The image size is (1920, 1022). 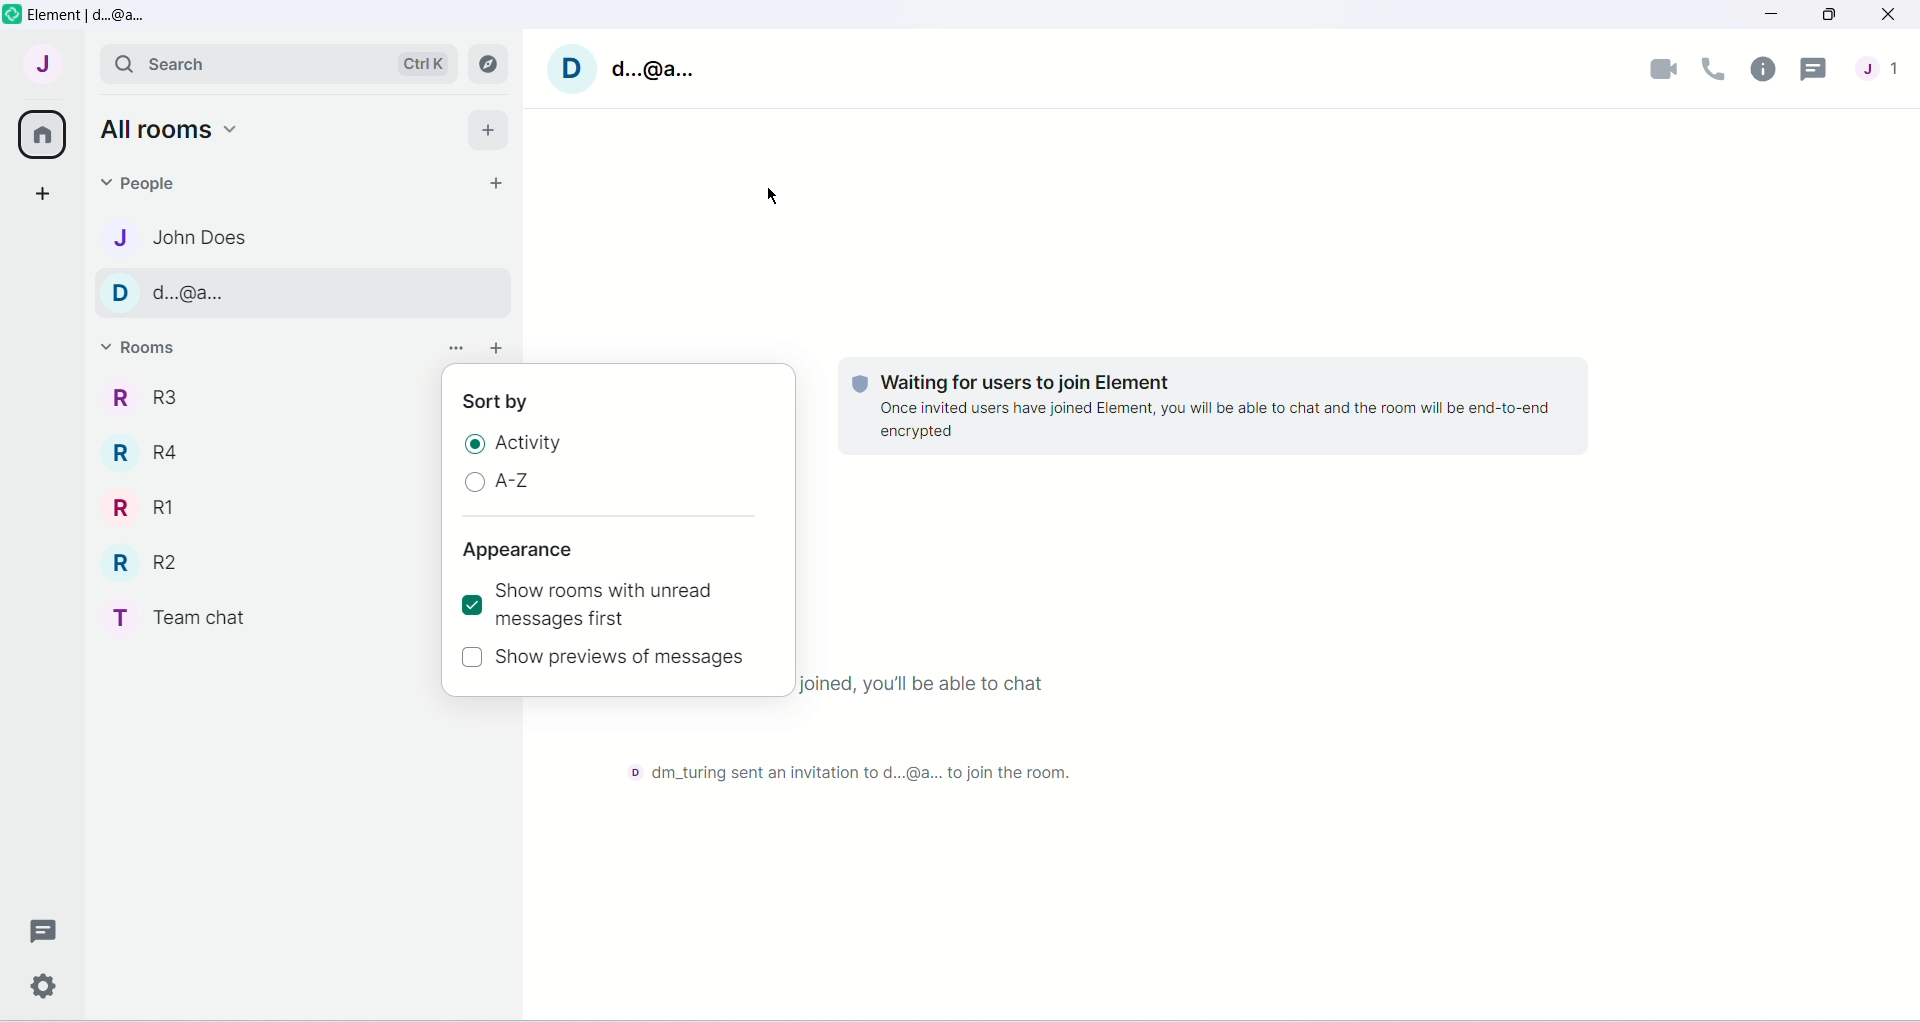 What do you see at coordinates (14, 15) in the screenshot?
I see `element logo` at bounding box center [14, 15].